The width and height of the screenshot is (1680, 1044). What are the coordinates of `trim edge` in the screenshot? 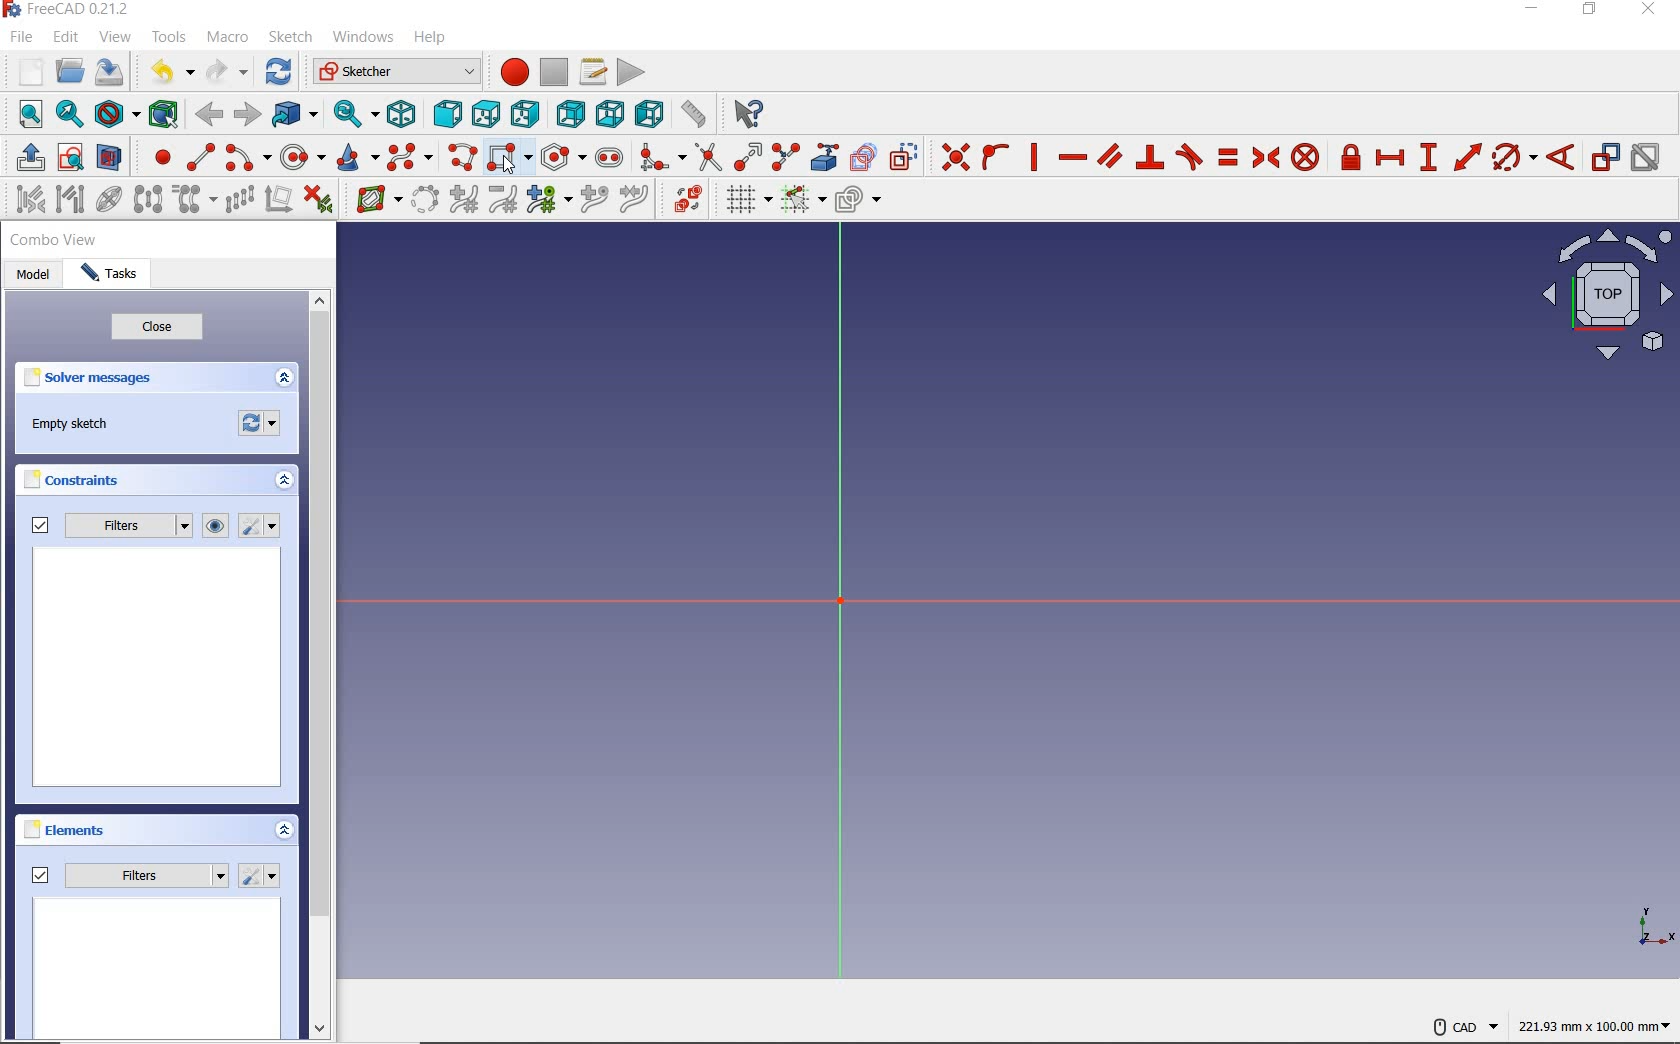 It's located at (707, 157).